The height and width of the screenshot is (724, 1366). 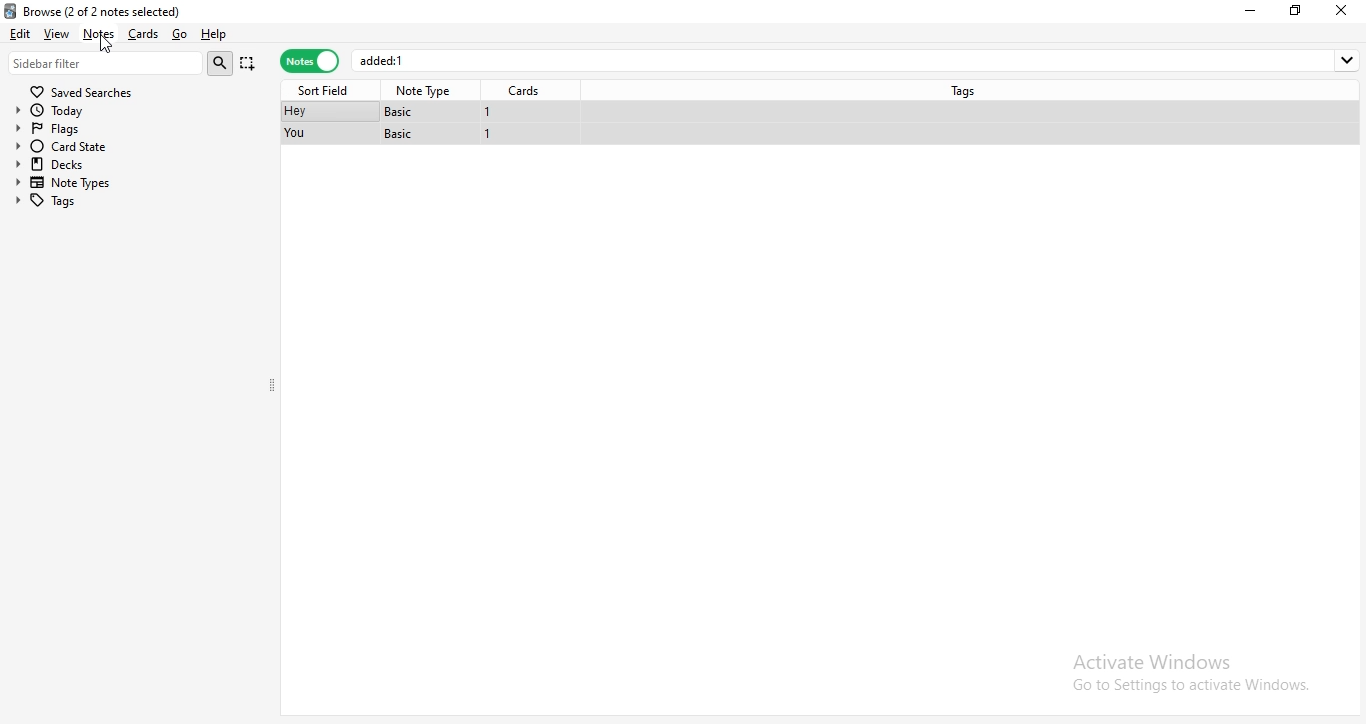 What do you see at coordinates (327, 89) in the screenshot?
I see `sort field` at bounding box center [327, 89].